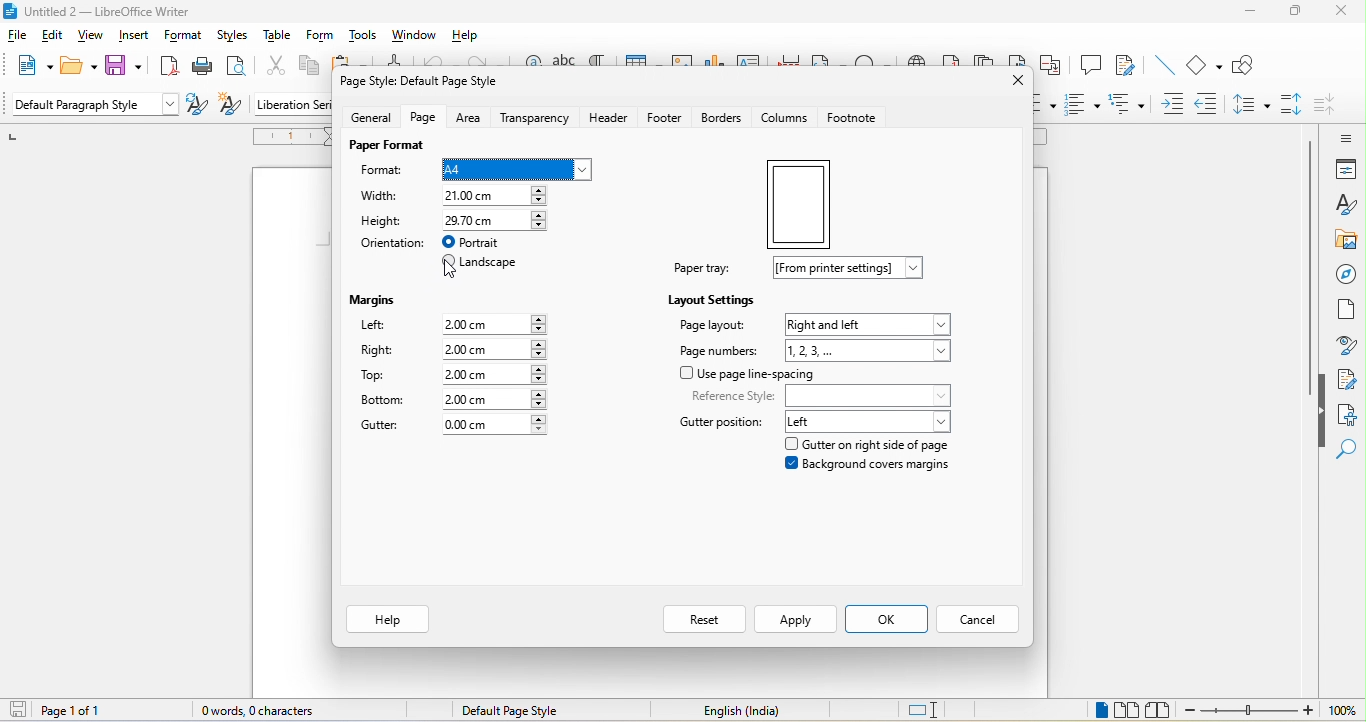 This screenshot has height=722, width=1366. Describe the element at coordinates (1175, 104) in the screenshot. I see `increase indent` at that location.